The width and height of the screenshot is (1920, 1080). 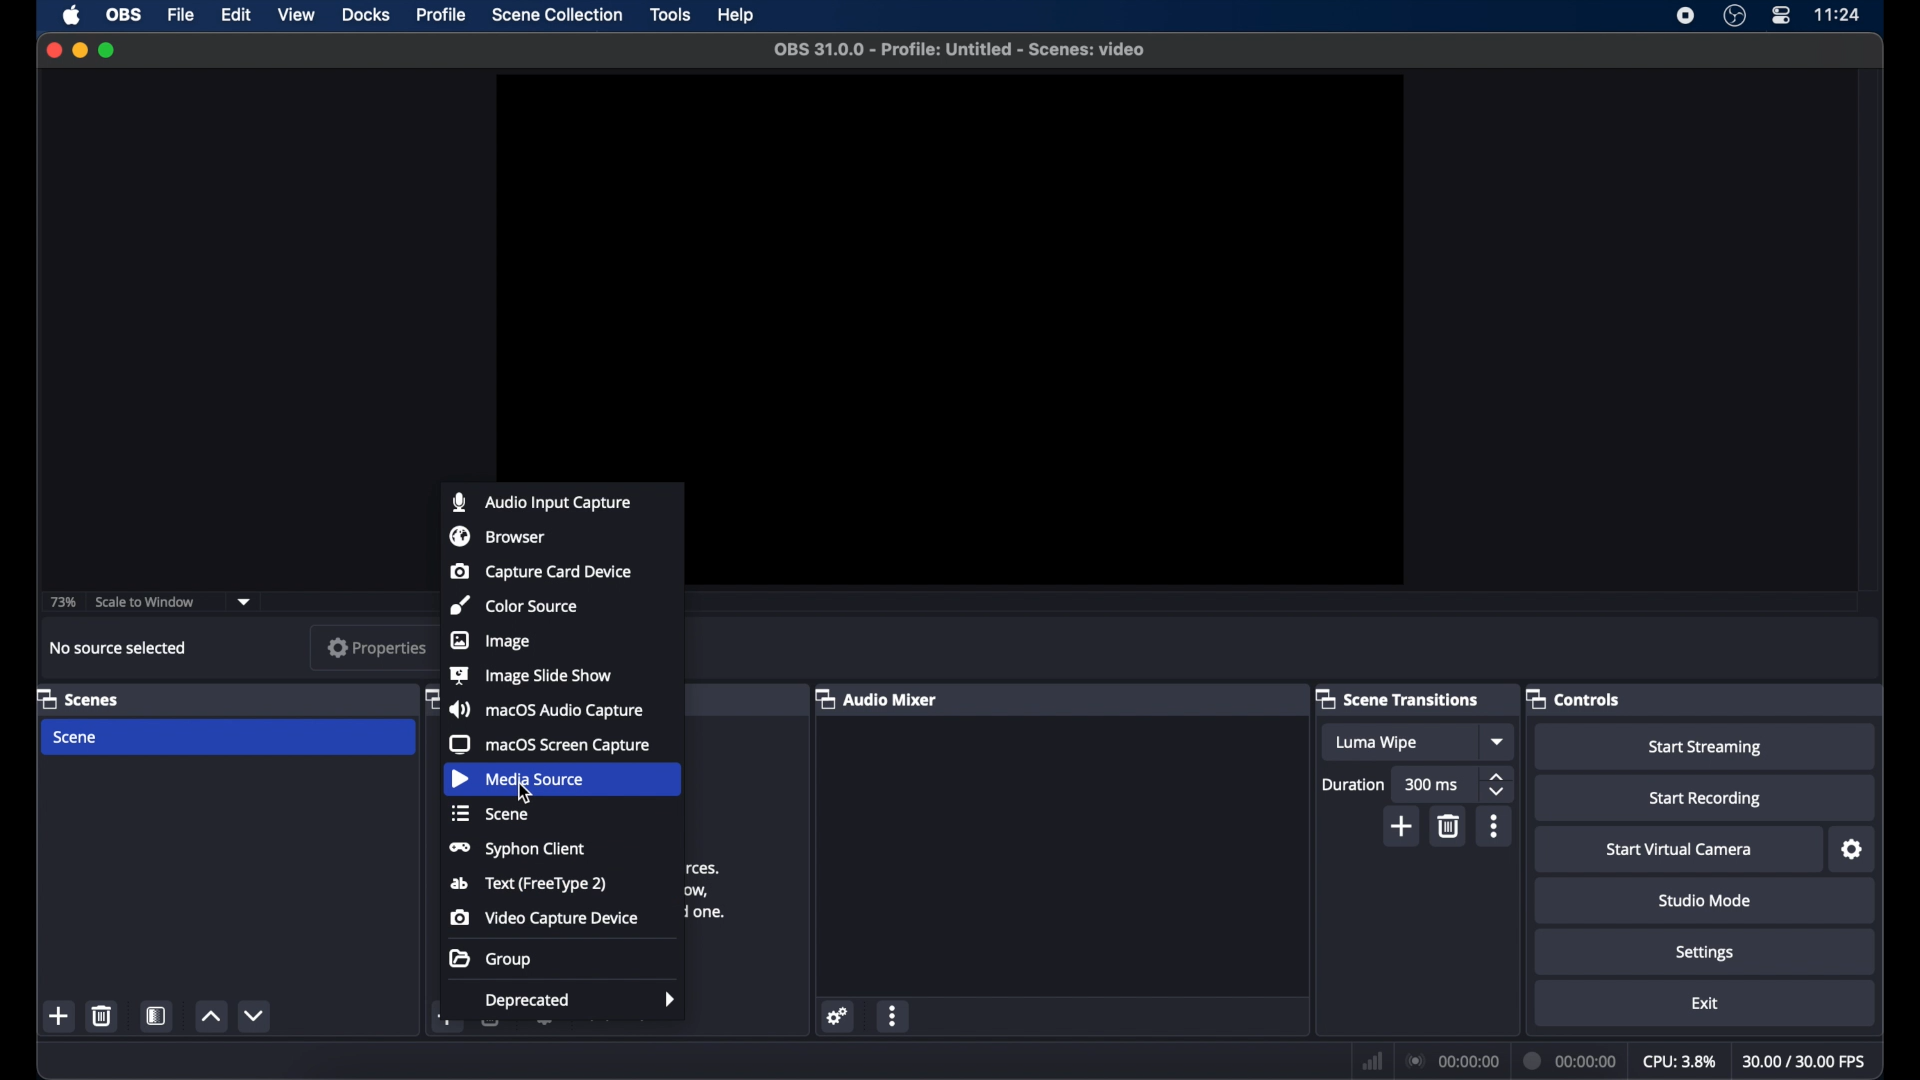 I want to click on deprecated, so click(x=583, y=1000).